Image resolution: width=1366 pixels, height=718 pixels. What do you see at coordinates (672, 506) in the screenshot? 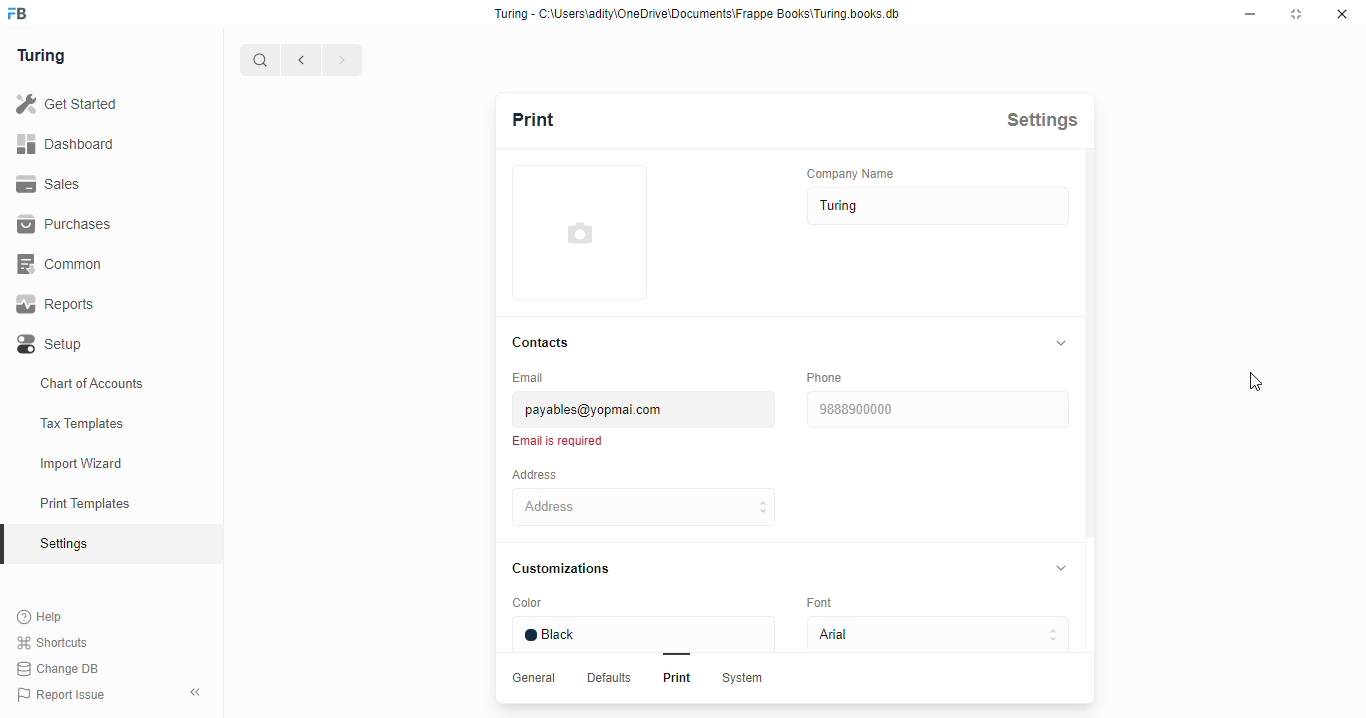
I see `Address H` at bounding box center [672, 506].